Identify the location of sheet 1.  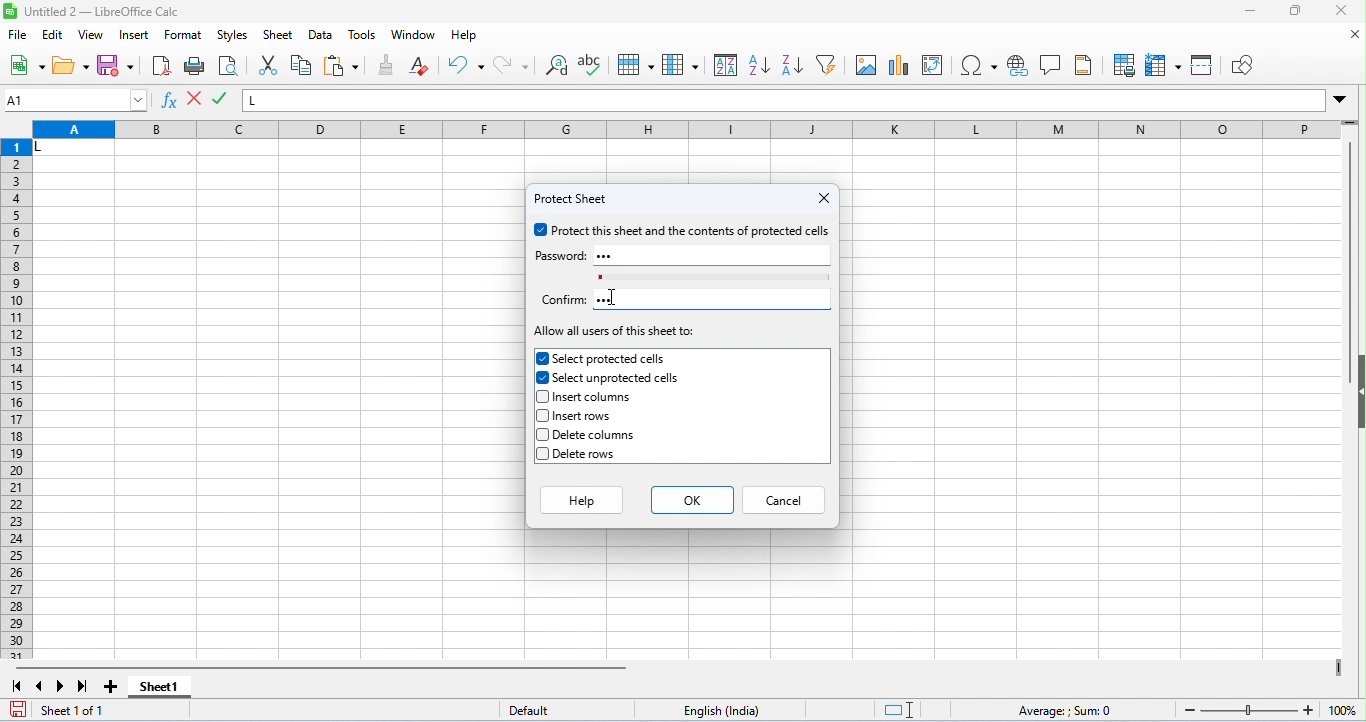
(160, 688).